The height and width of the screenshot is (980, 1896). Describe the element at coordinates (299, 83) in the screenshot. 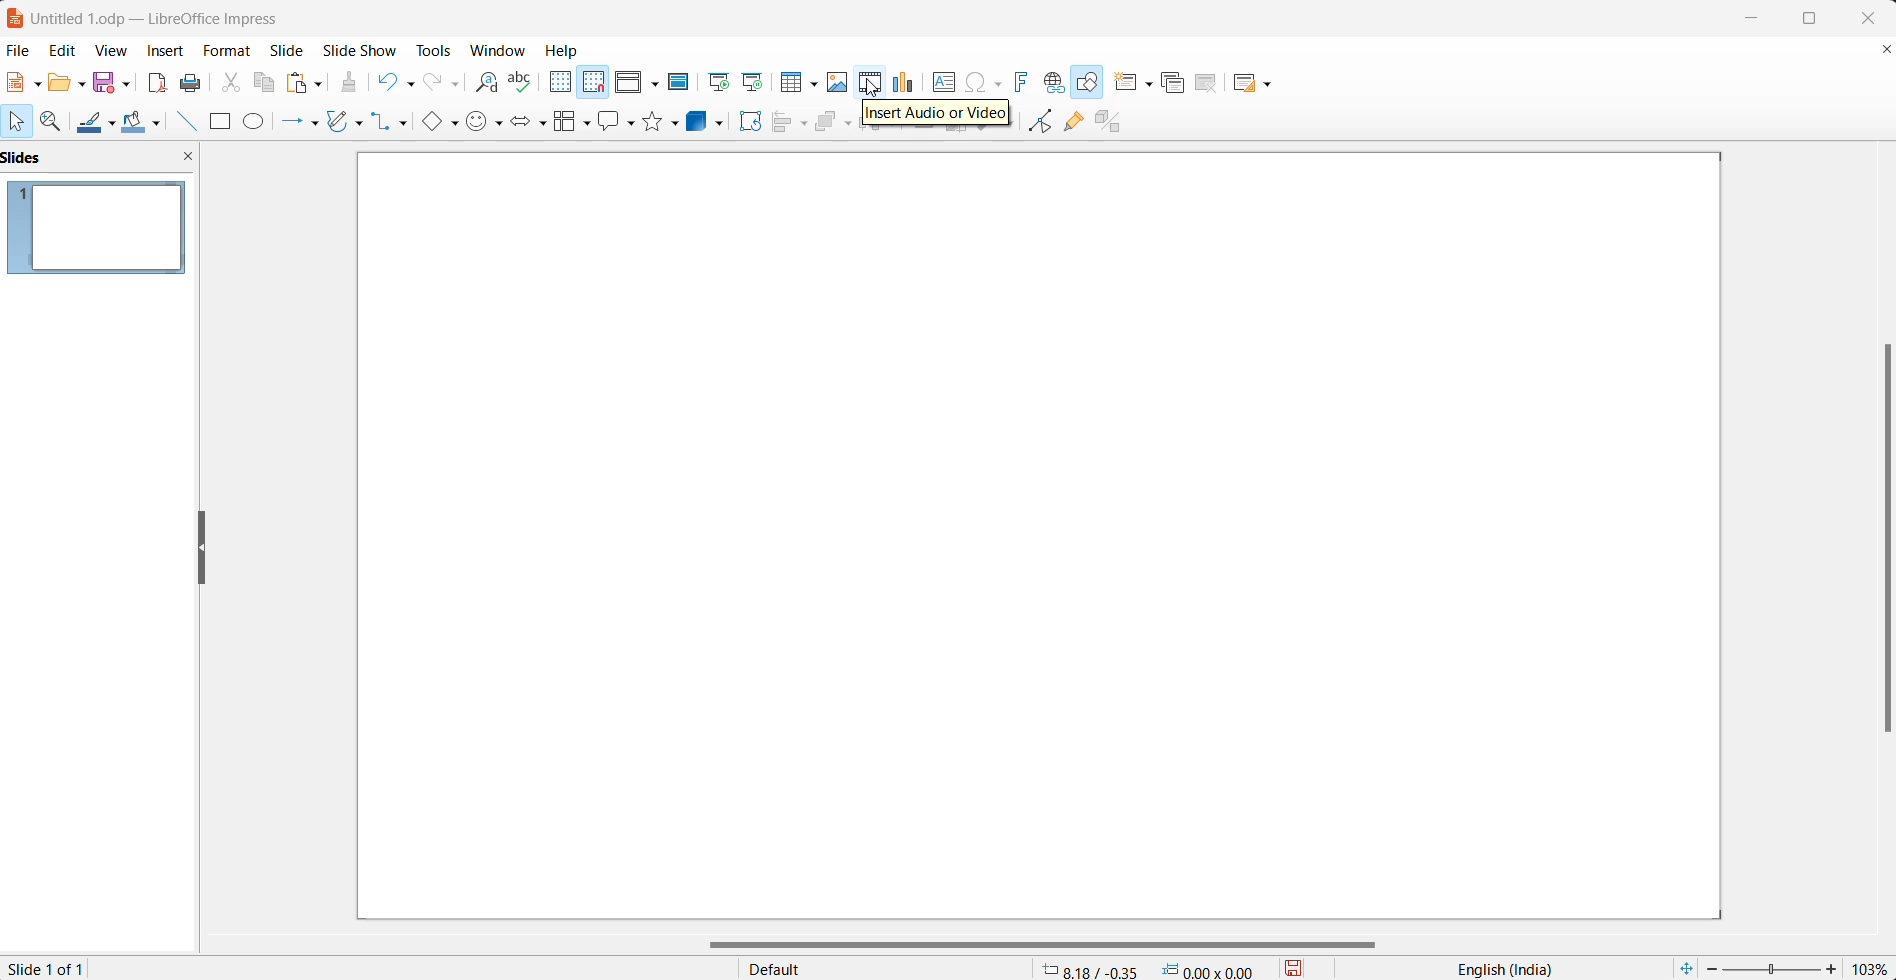

I see `paste` at that location.